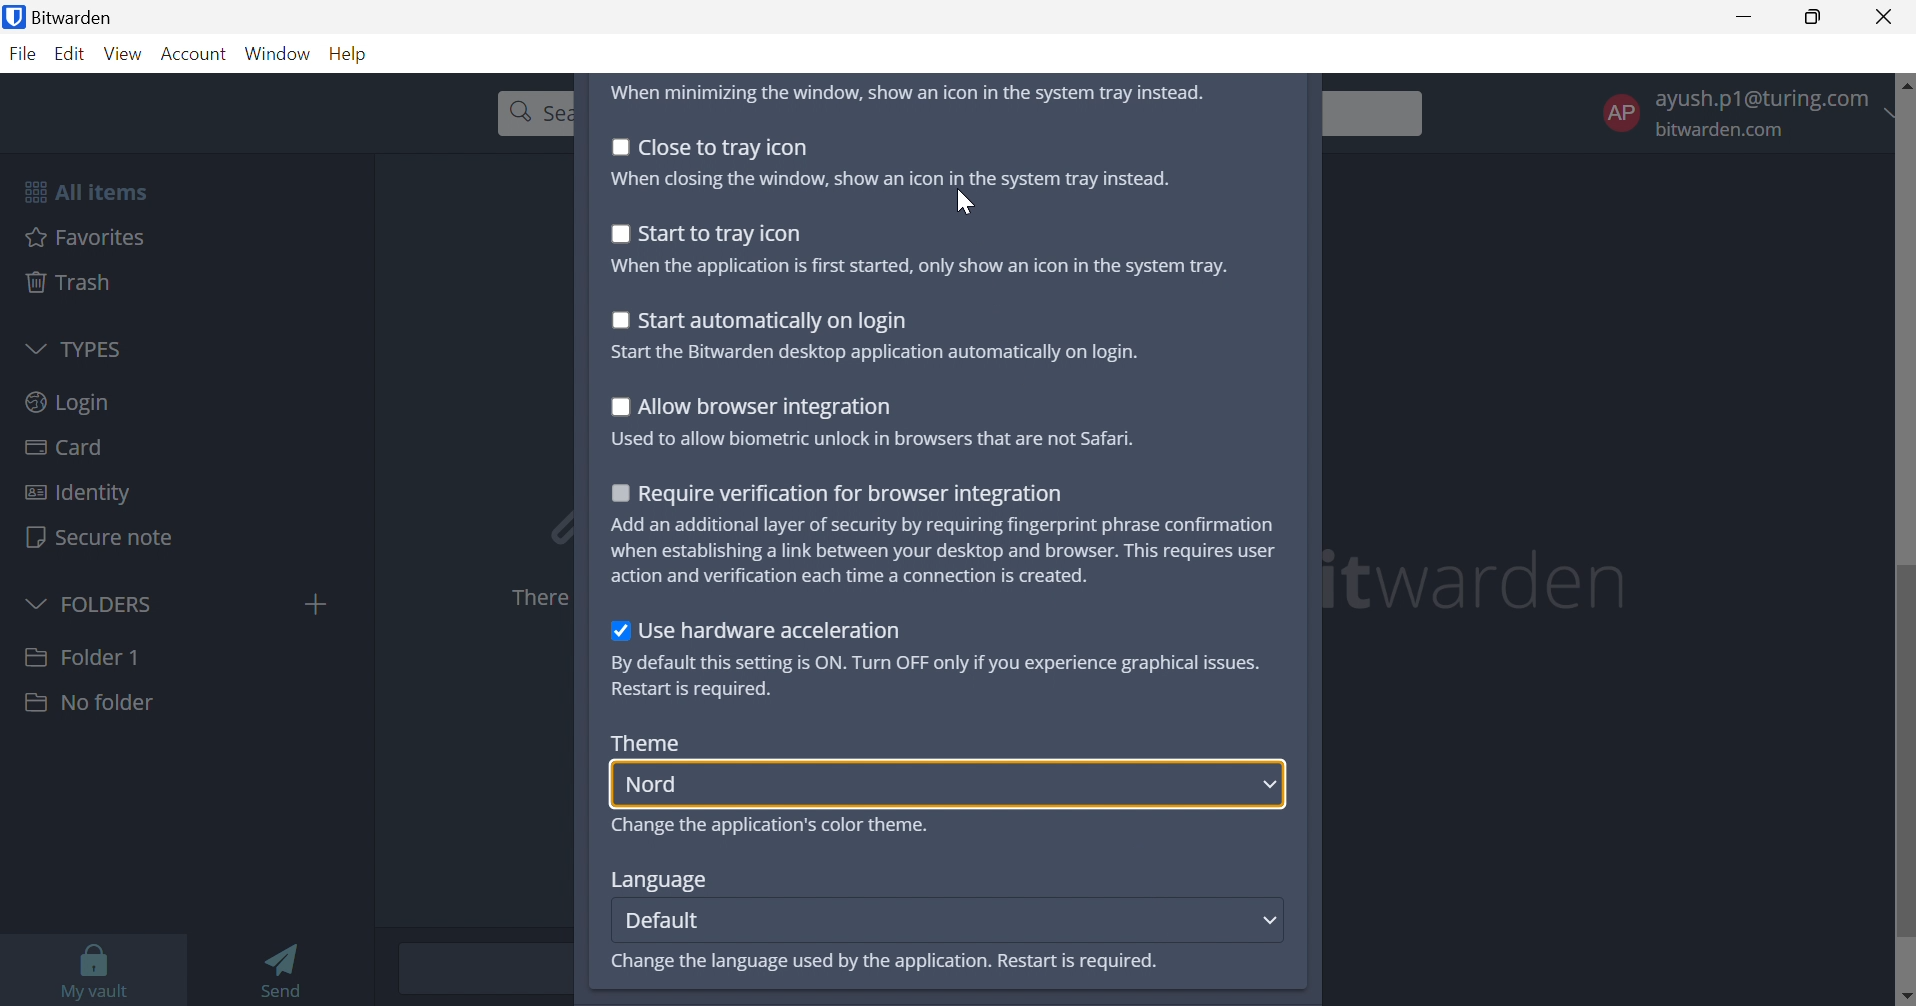  What do you see at coordinates (725, 147) in the screenshot?
I see `Close to tray icon` at bounding box center [725, 147].